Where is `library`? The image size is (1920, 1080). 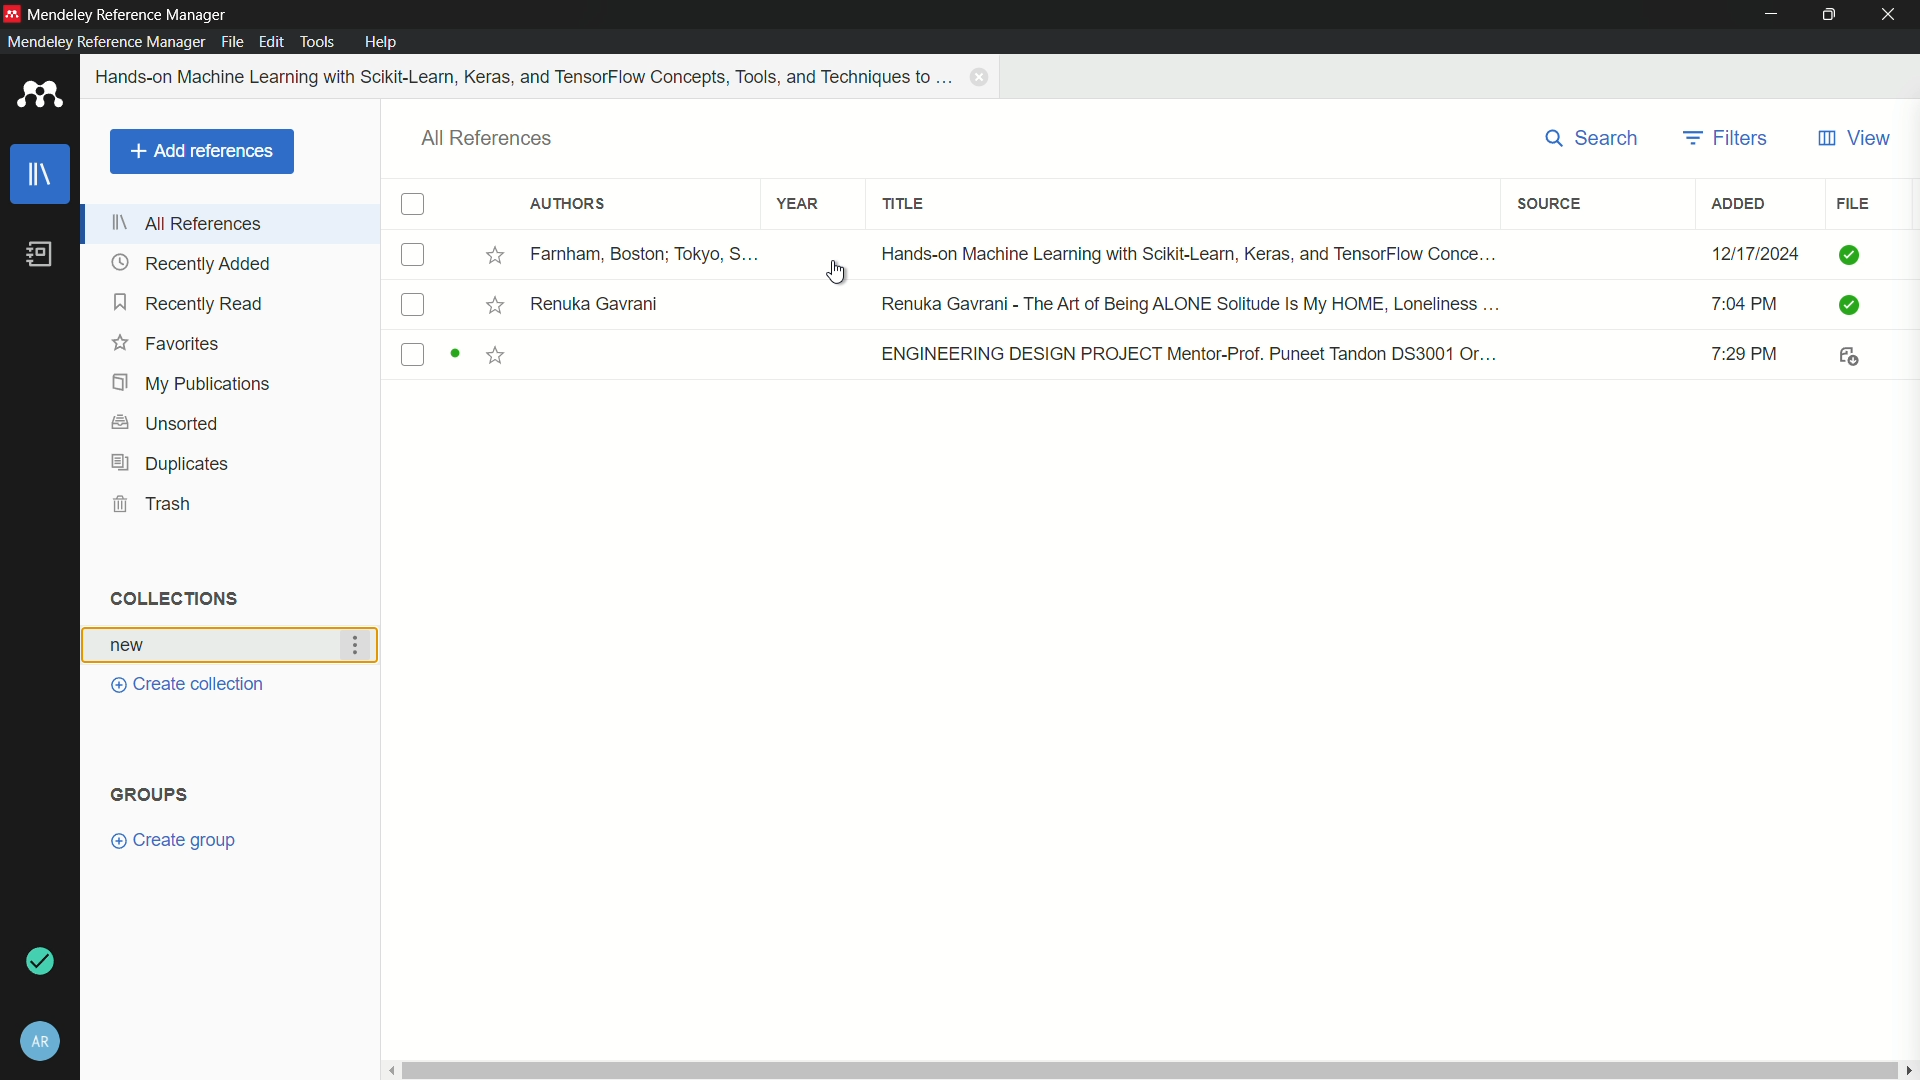 library is located at coordinates (41, 177).